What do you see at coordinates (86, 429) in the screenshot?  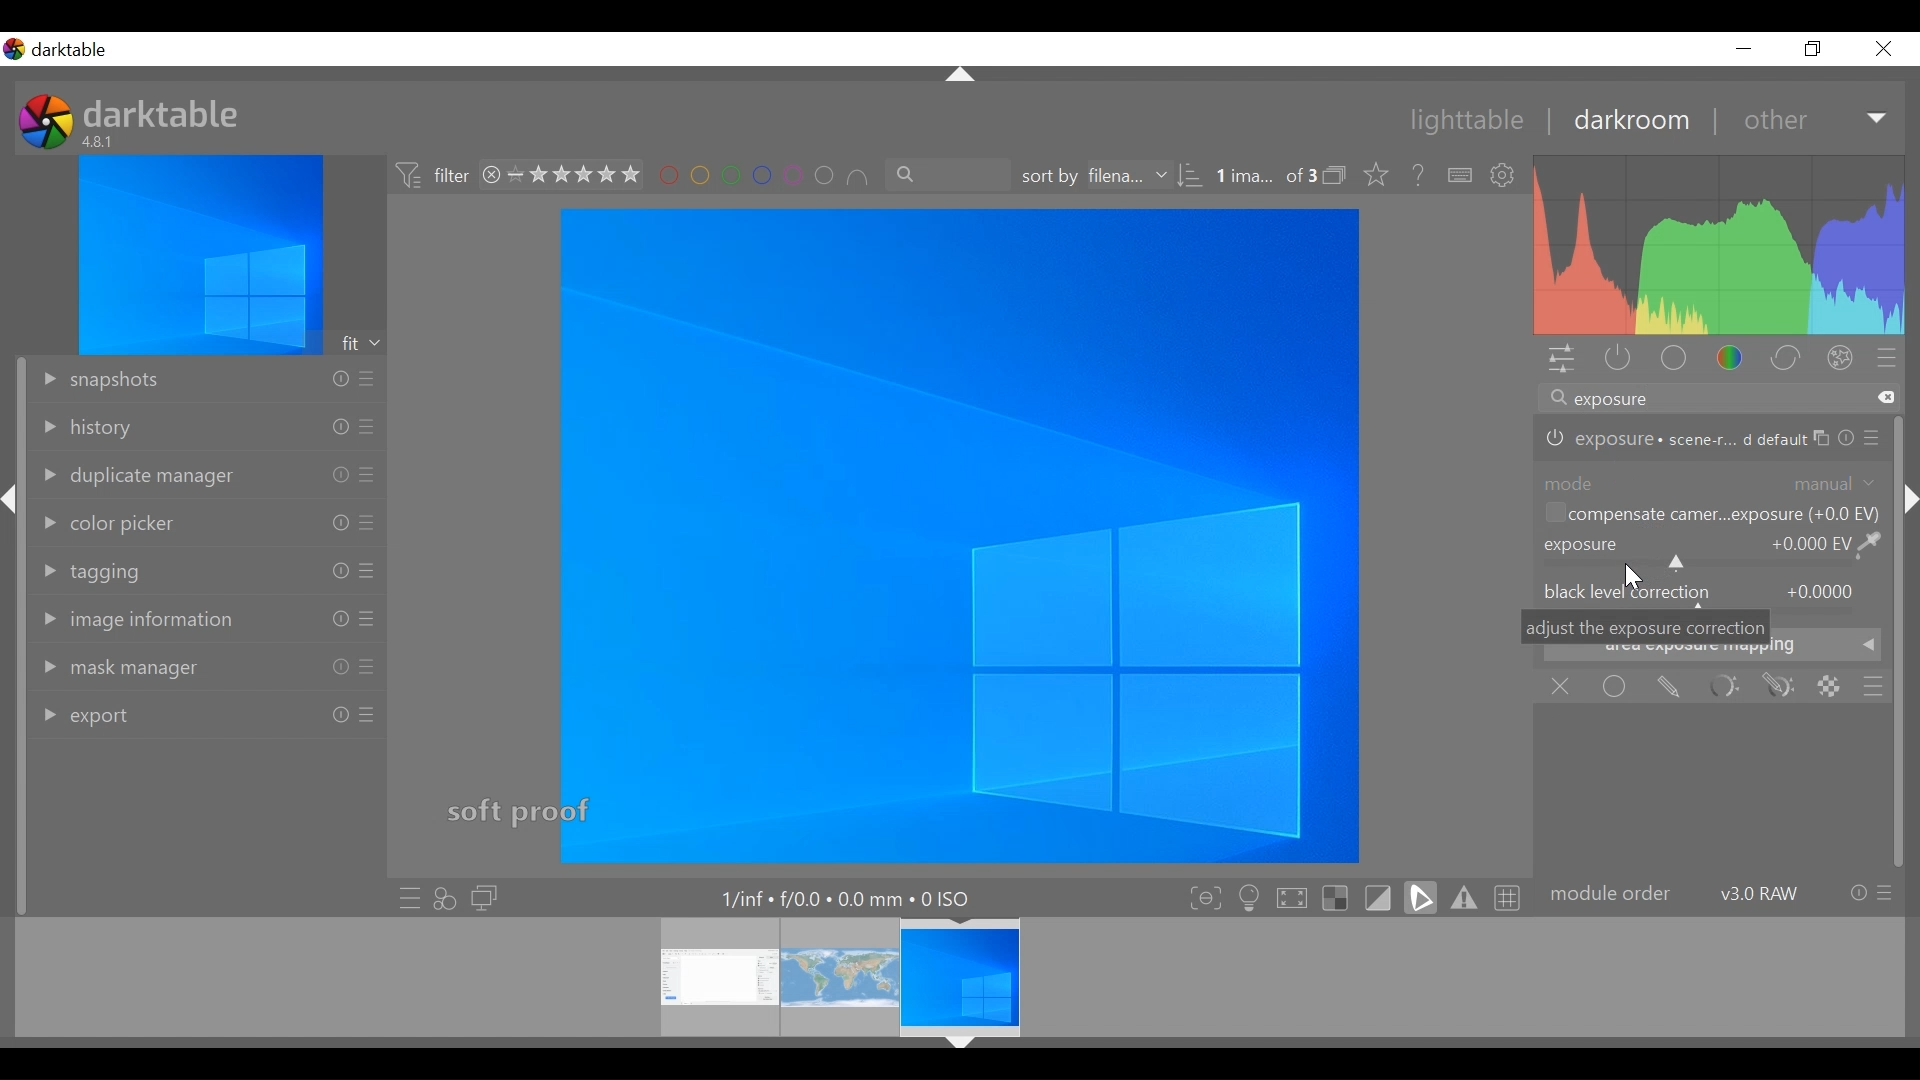 I see `history` at bounding box center [86, 429].